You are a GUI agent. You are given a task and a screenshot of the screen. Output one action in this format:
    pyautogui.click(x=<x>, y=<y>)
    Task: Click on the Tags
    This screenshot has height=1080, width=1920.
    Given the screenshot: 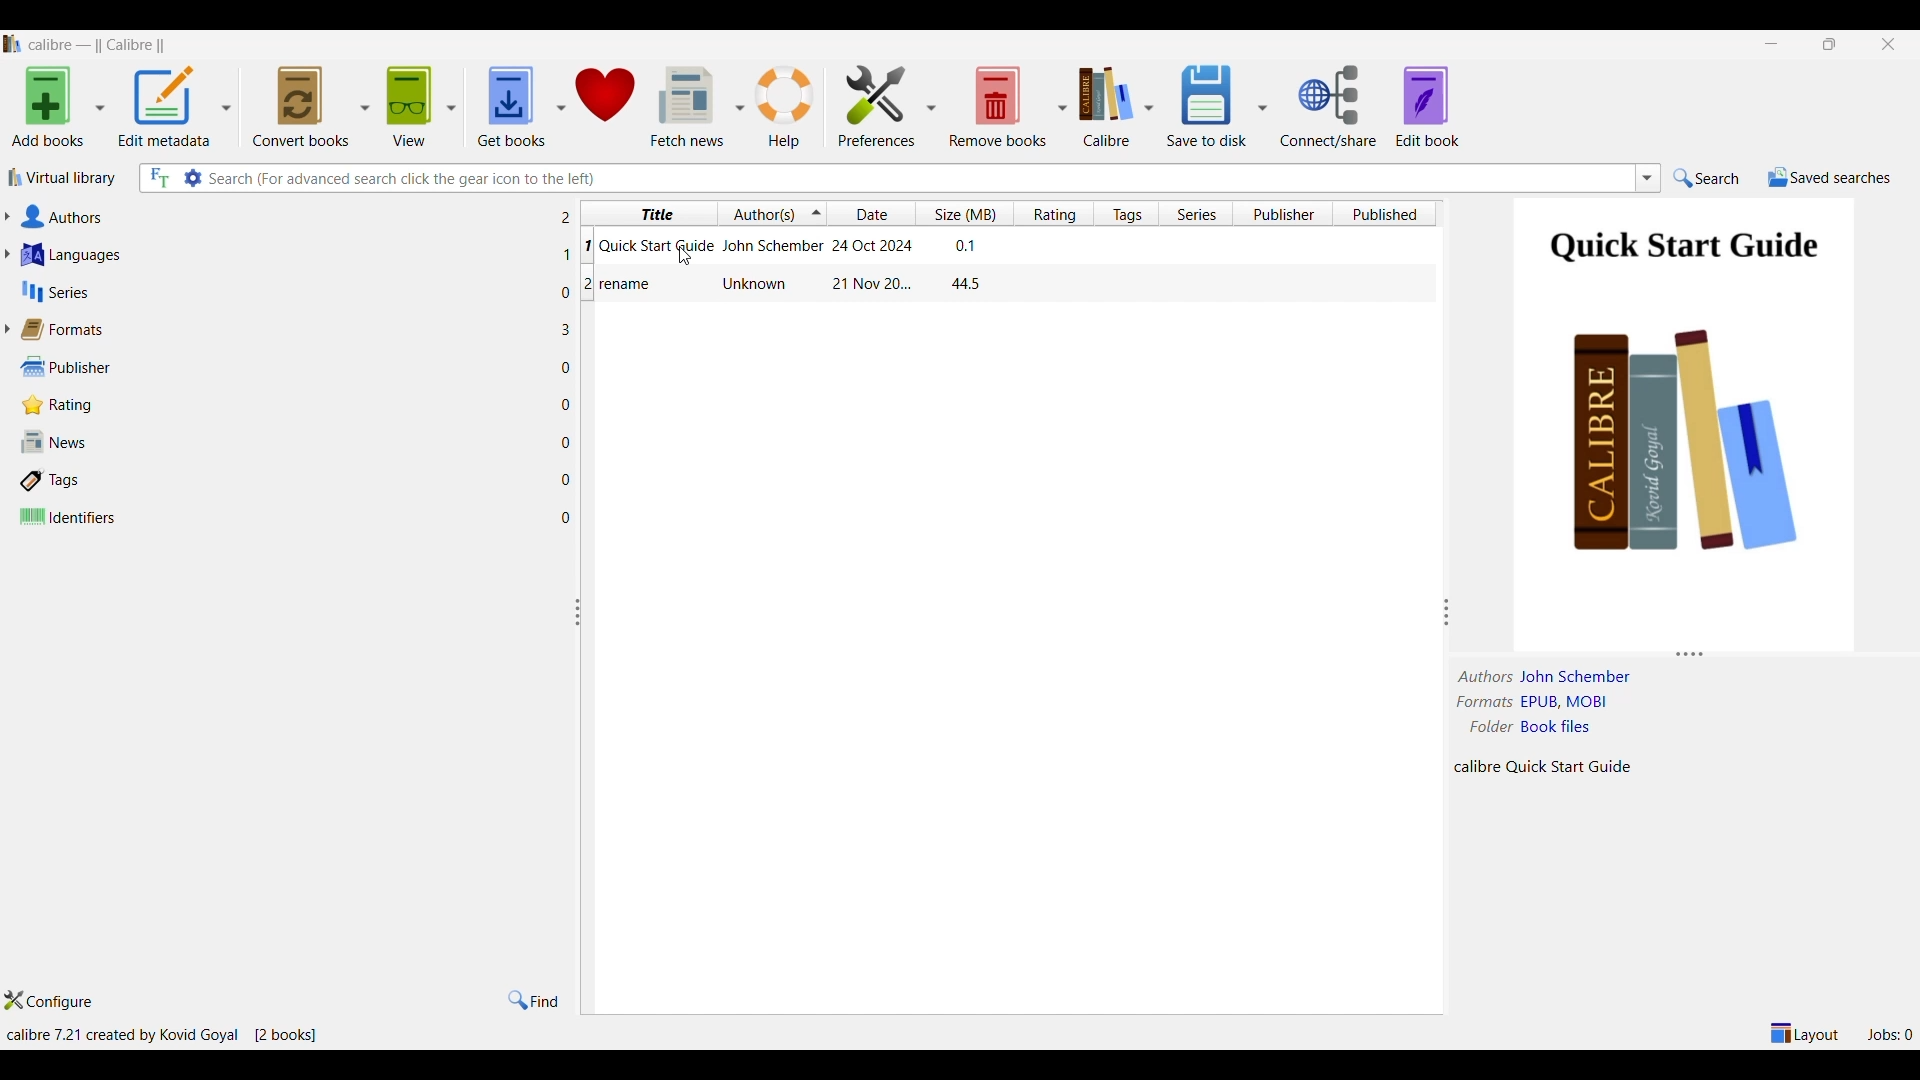 What is the action you would take?
    pyautogui.click(x=281, y=481)
    